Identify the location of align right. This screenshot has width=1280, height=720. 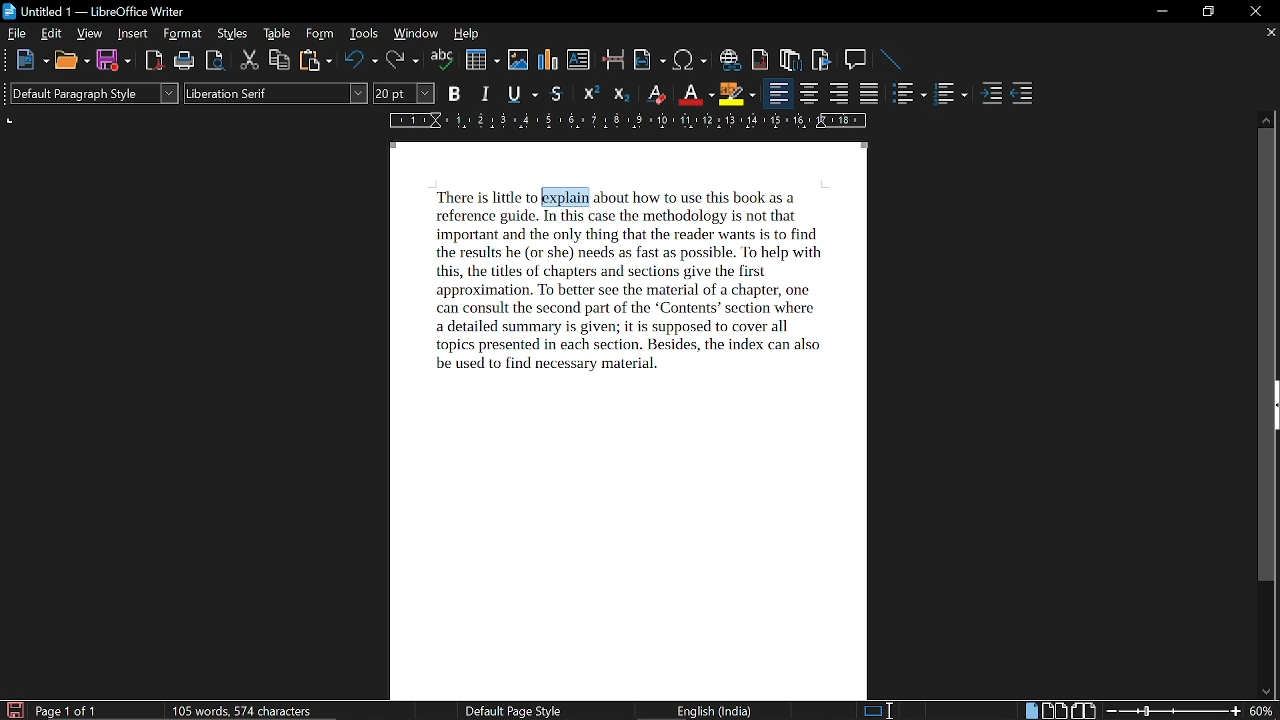
(841, 94).